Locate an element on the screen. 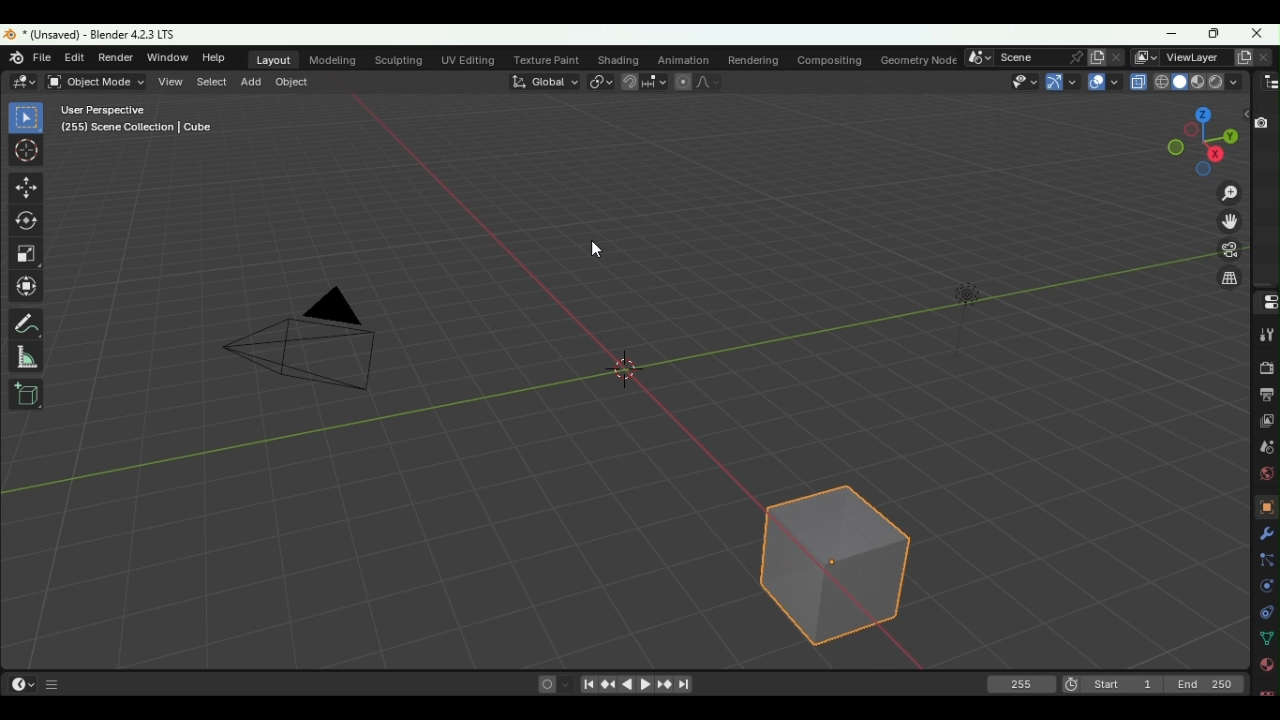 This screenshot has height=720, width=1280. Browse scene to be linked is located at coordinates (977, 57).